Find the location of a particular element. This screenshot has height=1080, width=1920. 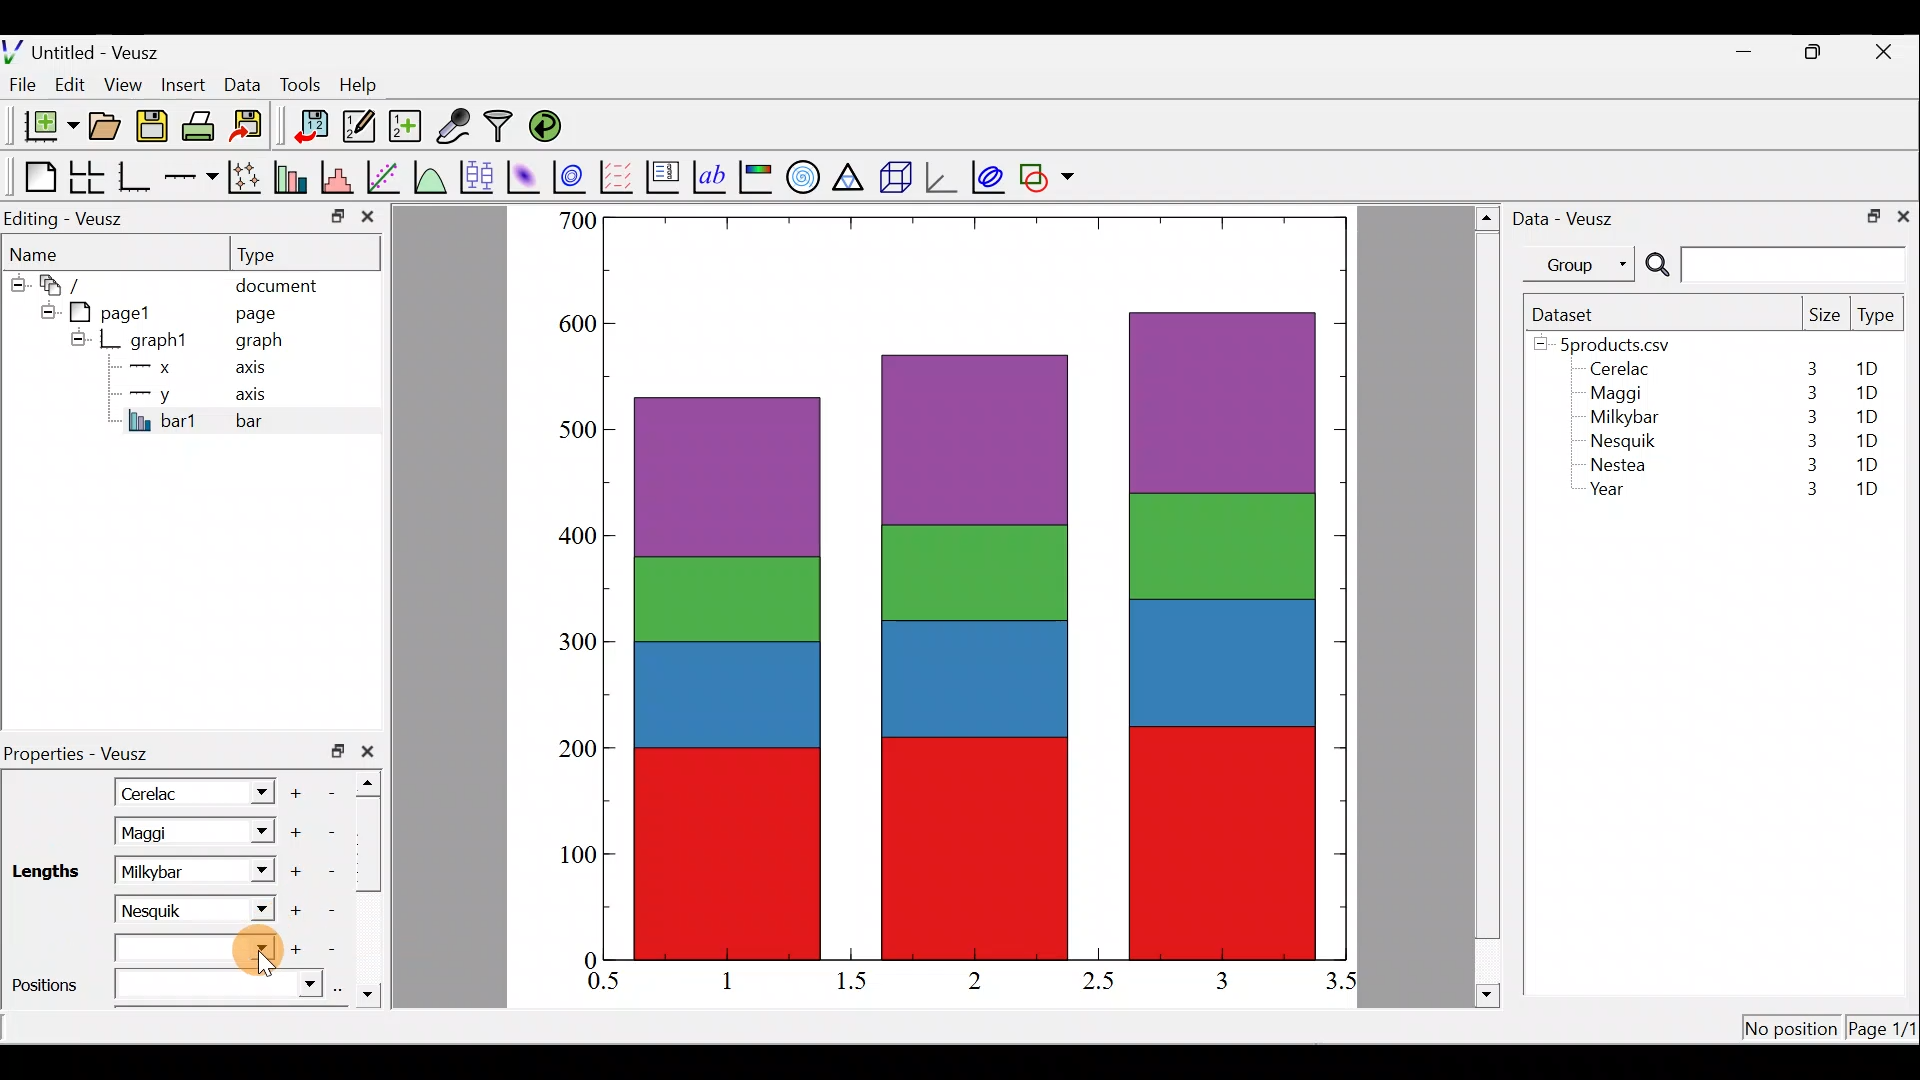

1D is located at coordinates (1874, 369).